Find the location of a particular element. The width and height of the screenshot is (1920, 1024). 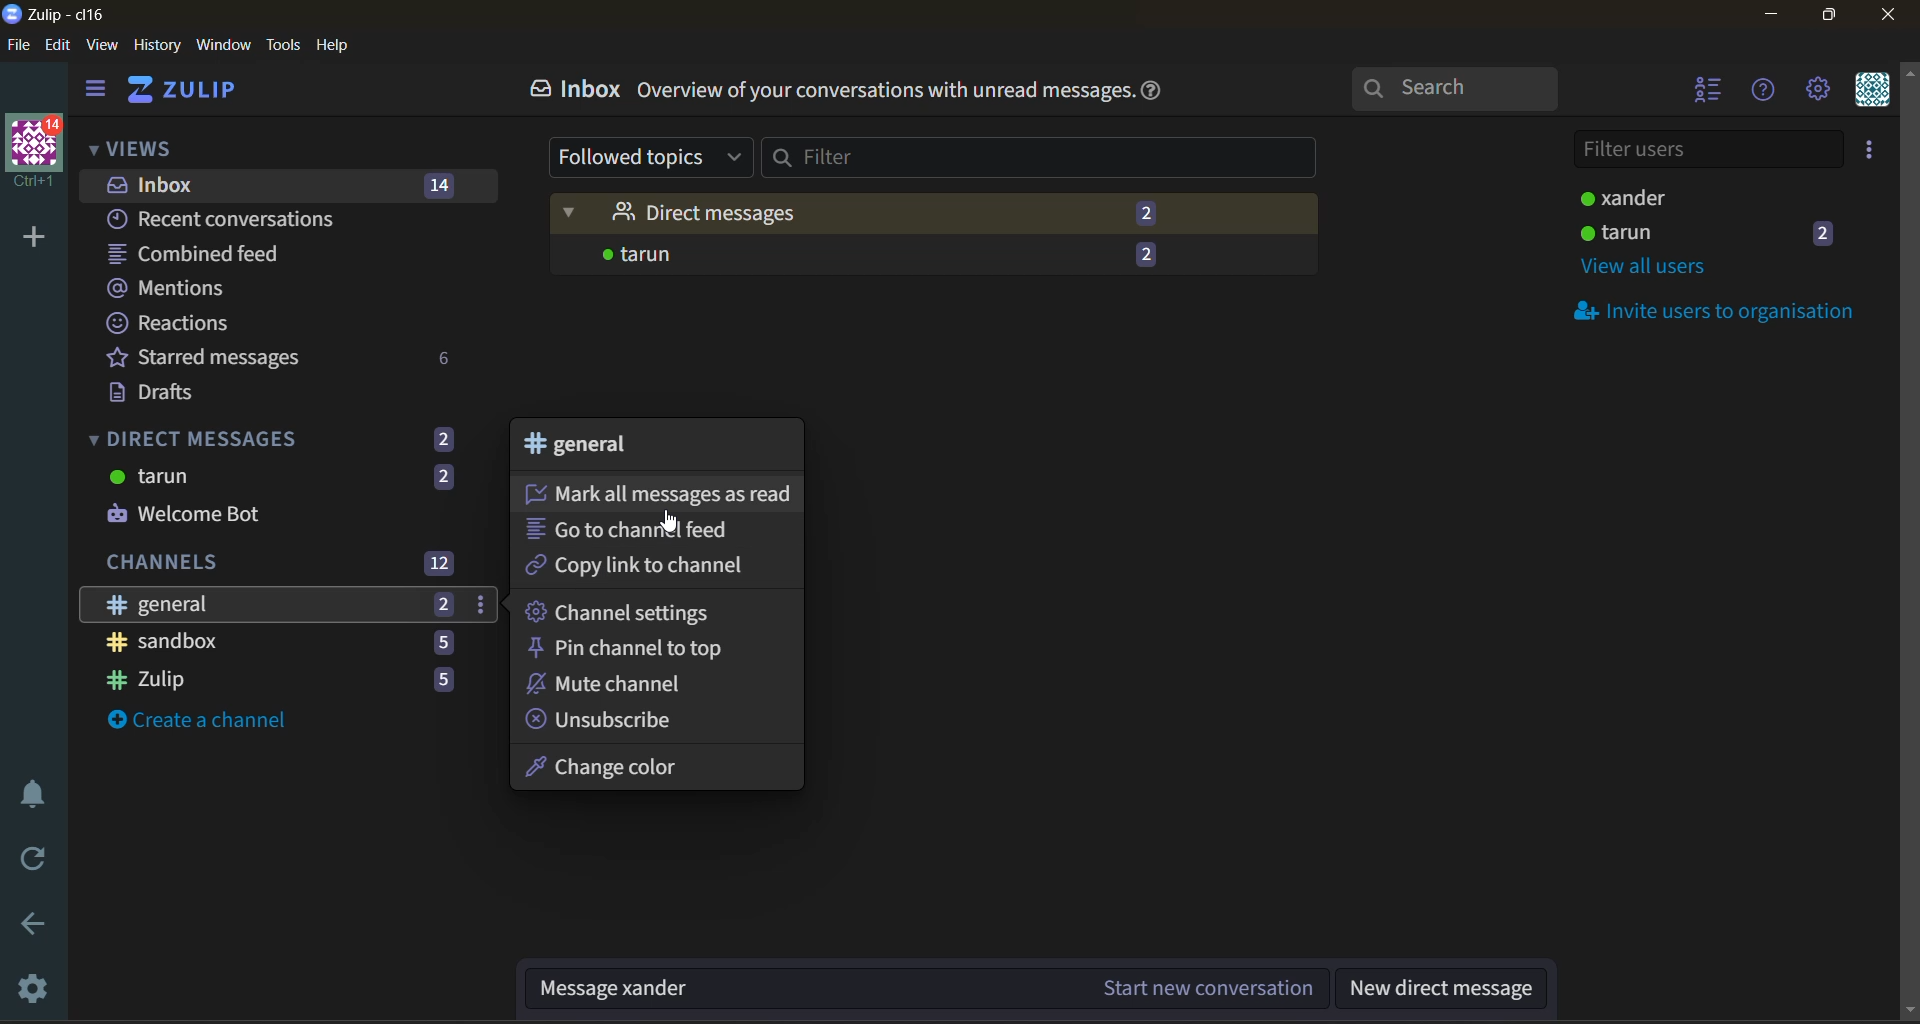

invite users to organisation is located at coordinates (1725, 315).